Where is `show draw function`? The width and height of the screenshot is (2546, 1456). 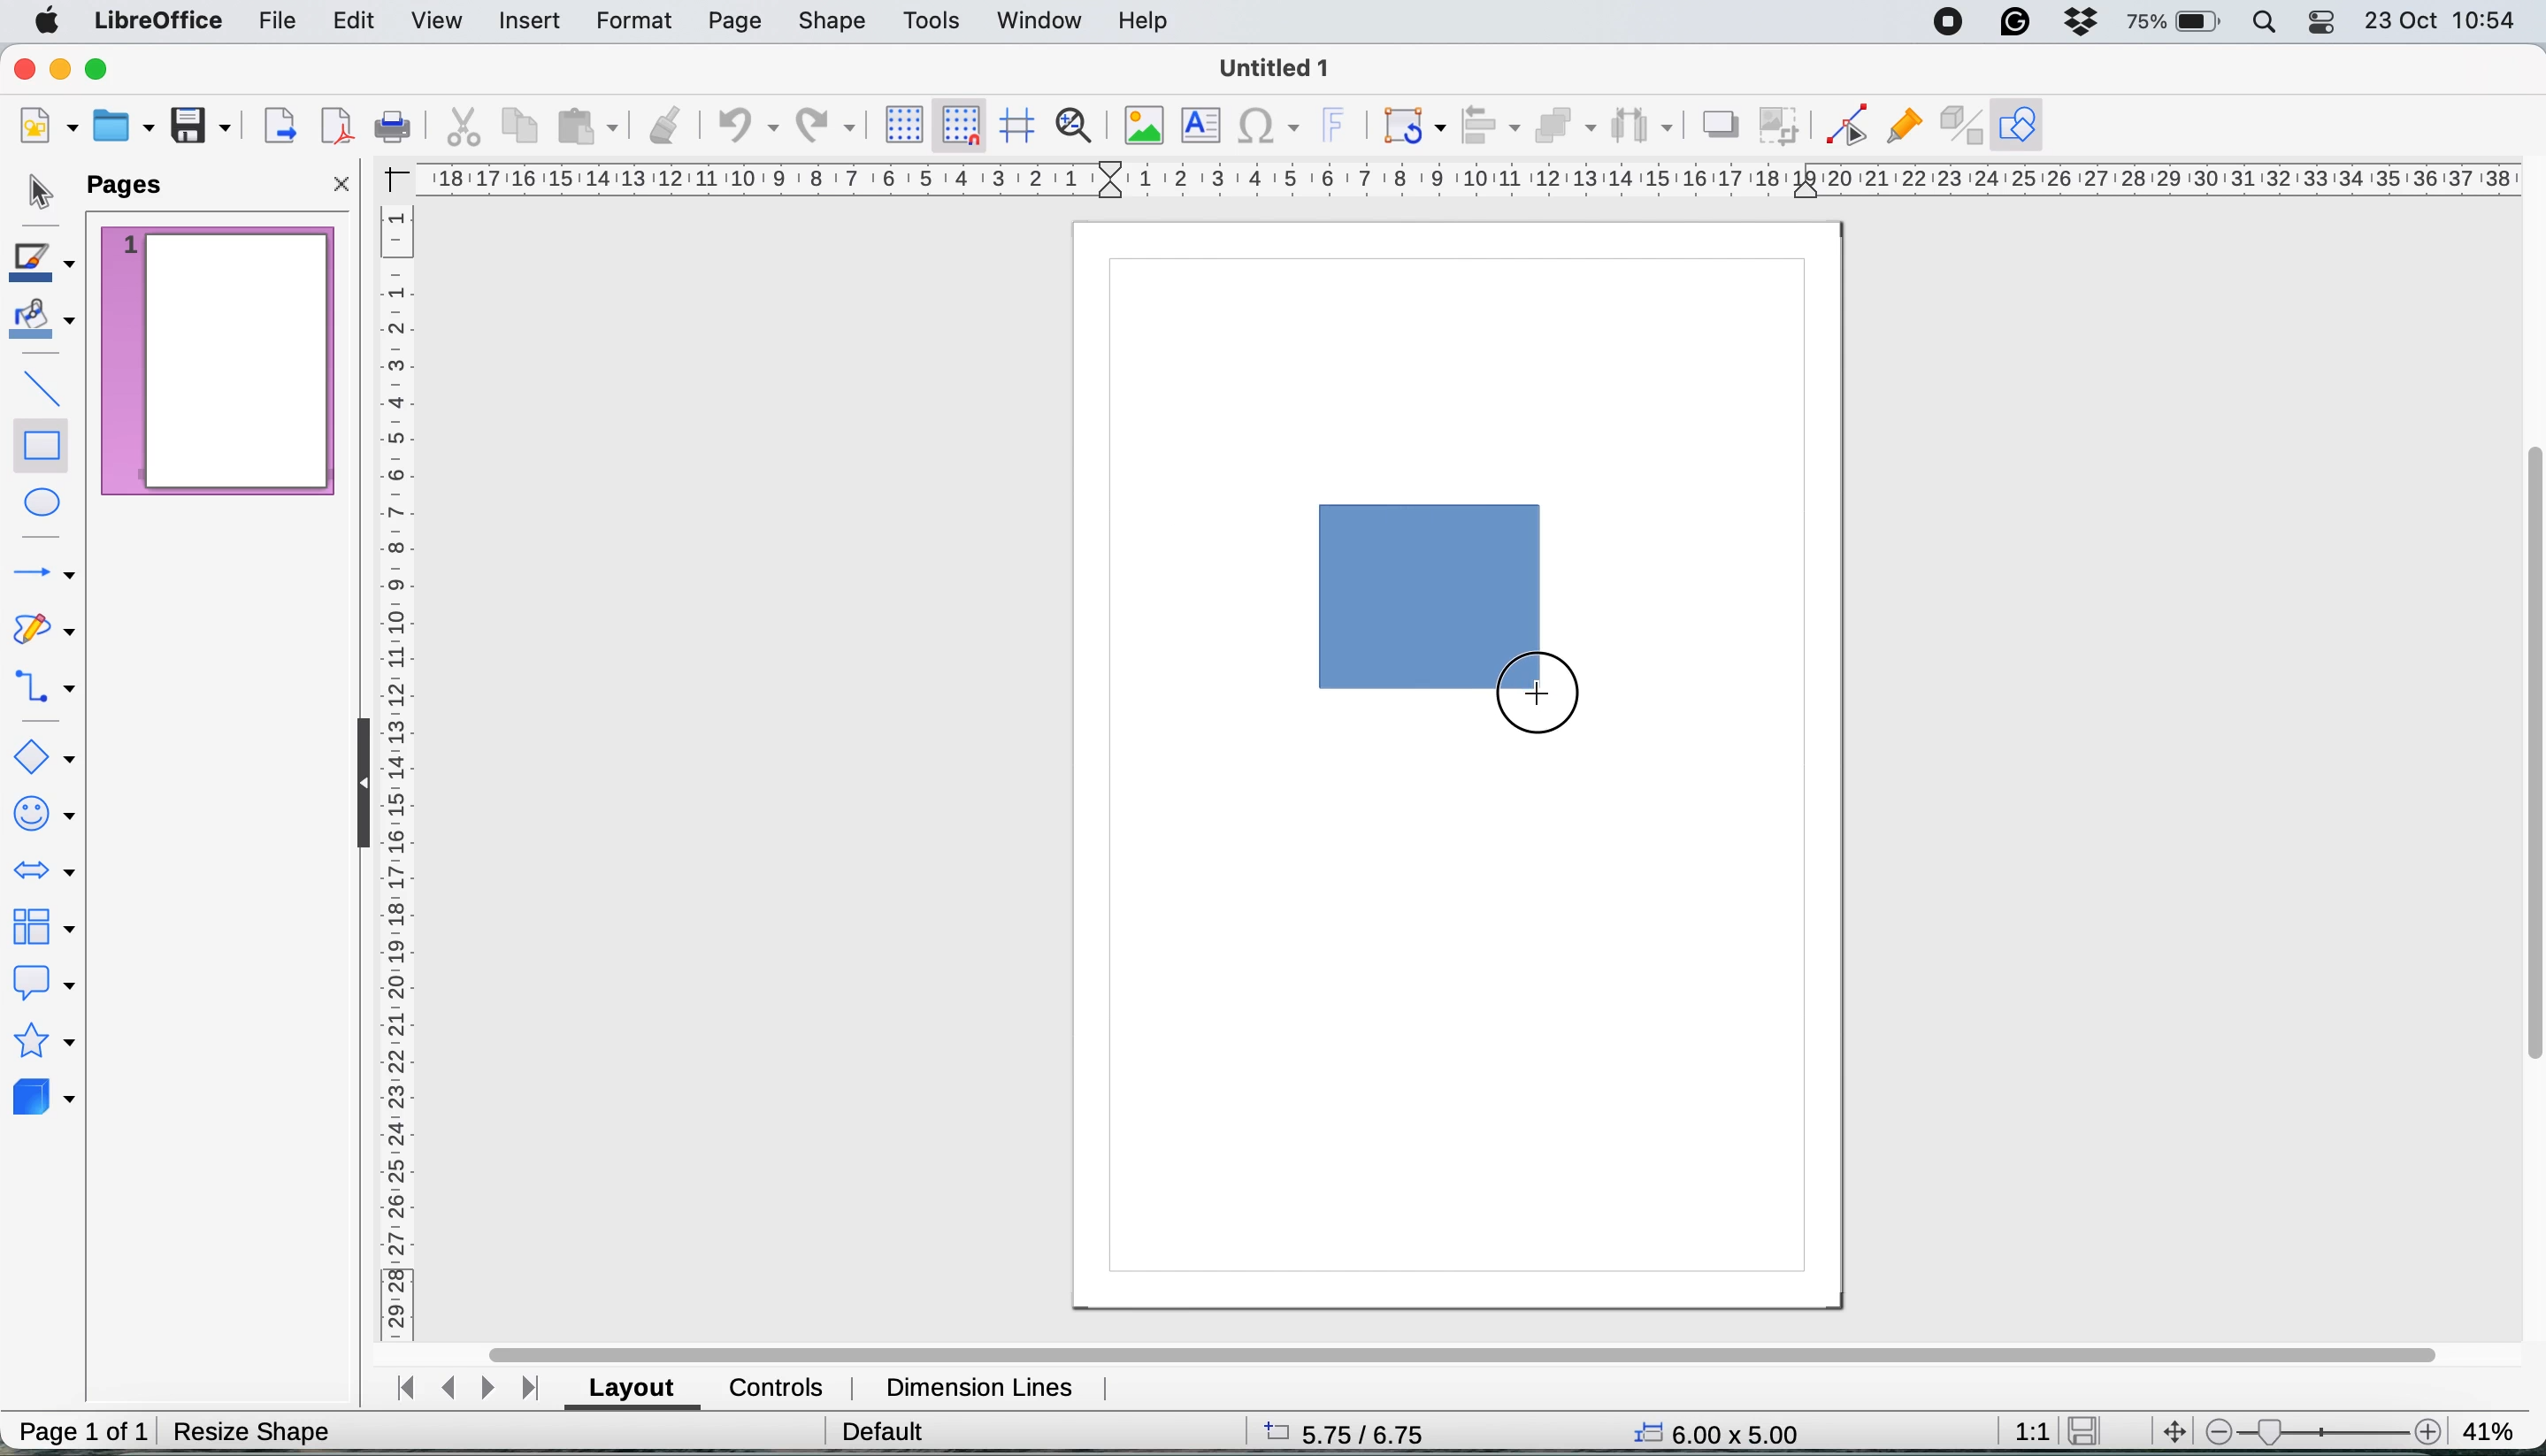 show draw function is located at coordinates (2021, 123).